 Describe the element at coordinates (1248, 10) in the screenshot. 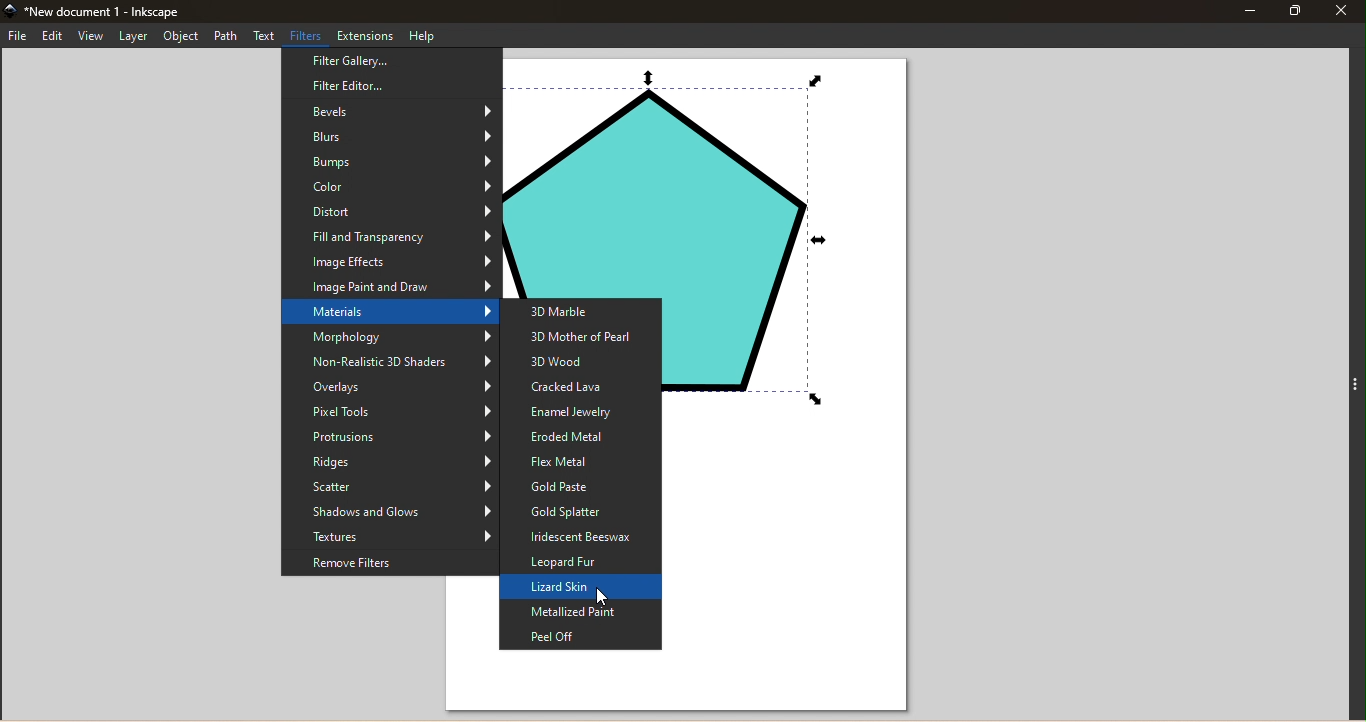

I see `Minimize` at that location.